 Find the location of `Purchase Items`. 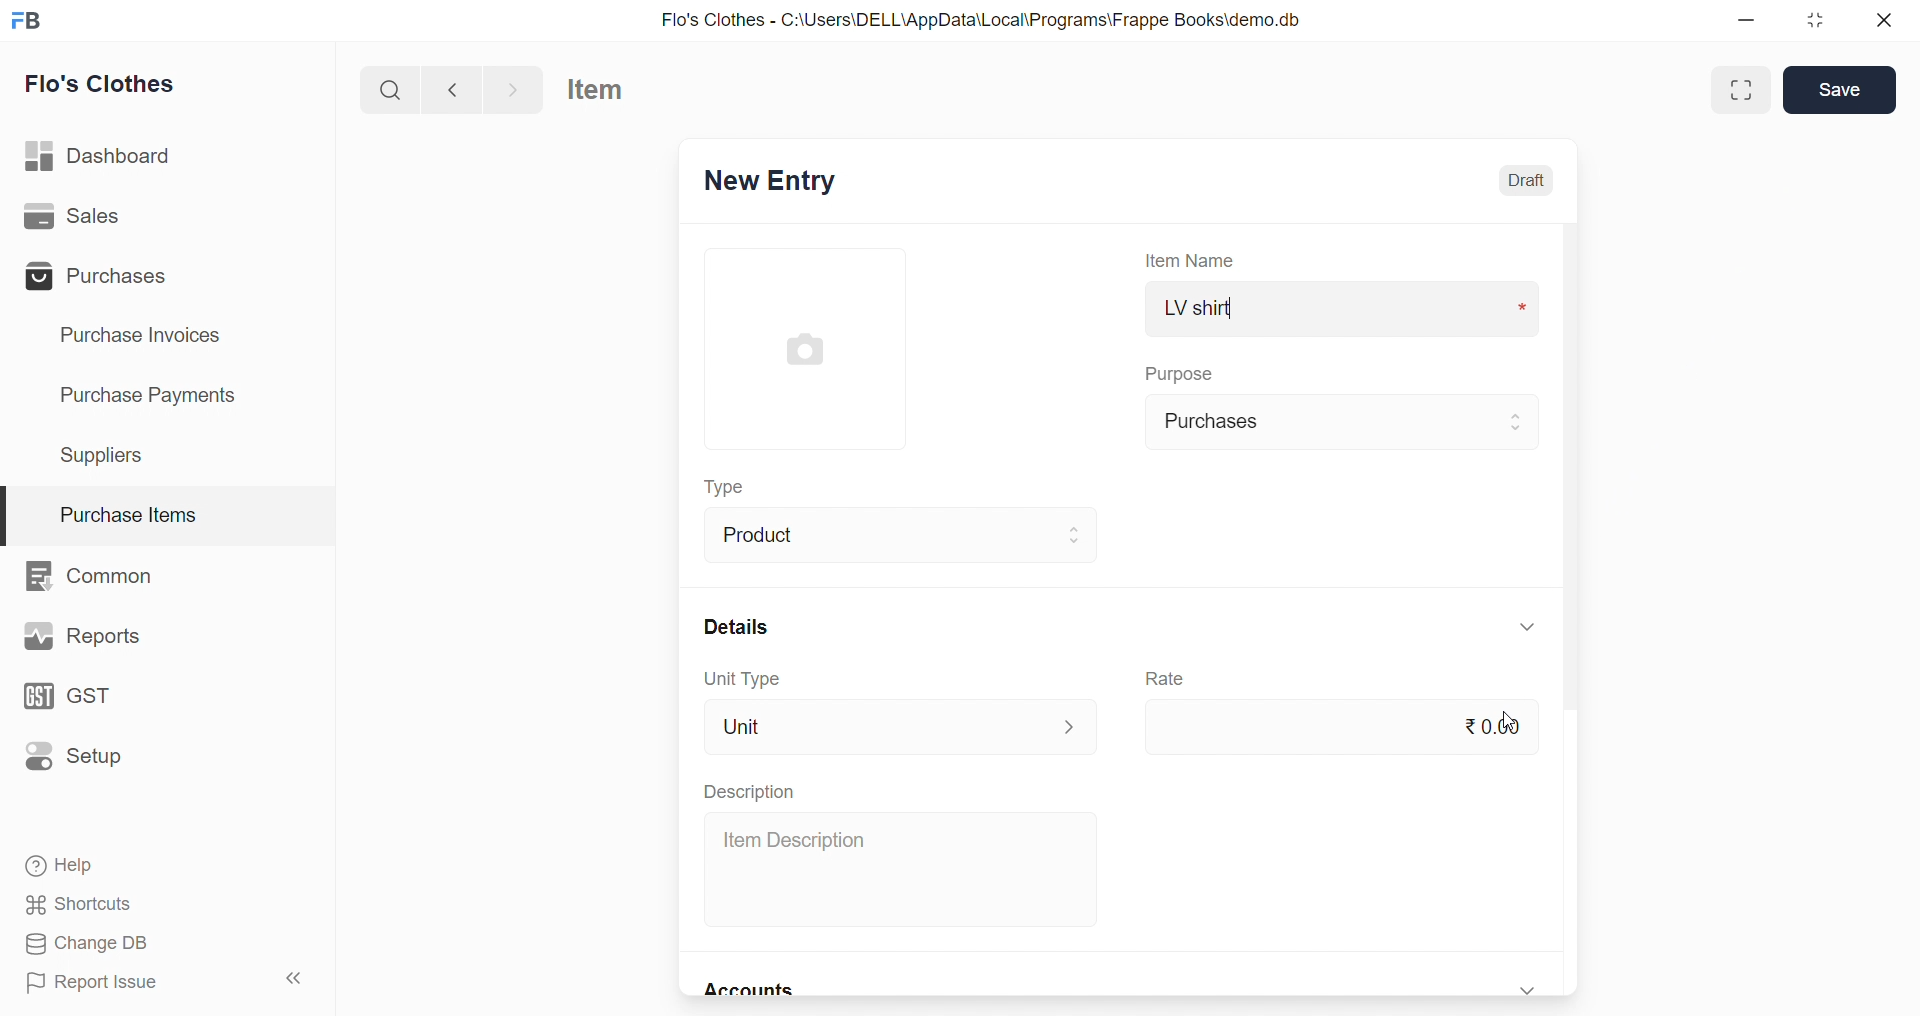

Purchase Items is located at coordinates (168, 509).